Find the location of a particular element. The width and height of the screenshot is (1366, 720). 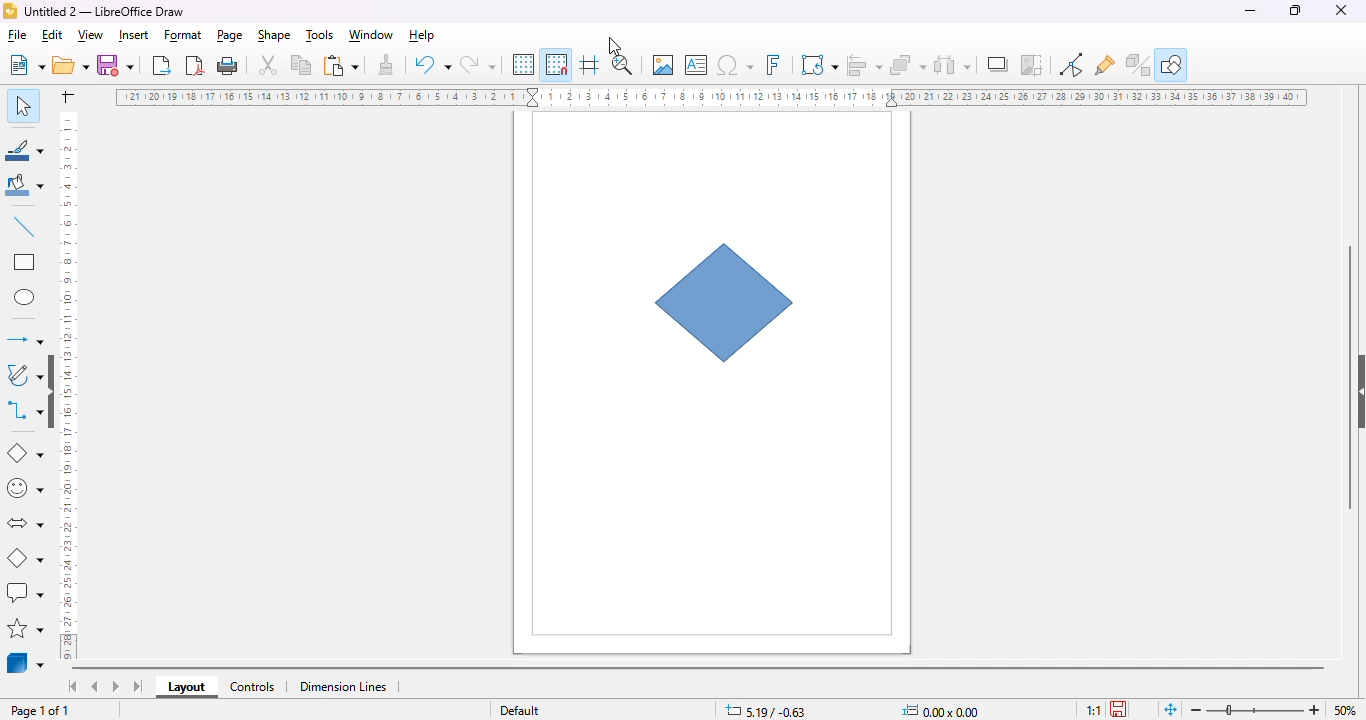

crop image is located at coordinates (1033, 66).